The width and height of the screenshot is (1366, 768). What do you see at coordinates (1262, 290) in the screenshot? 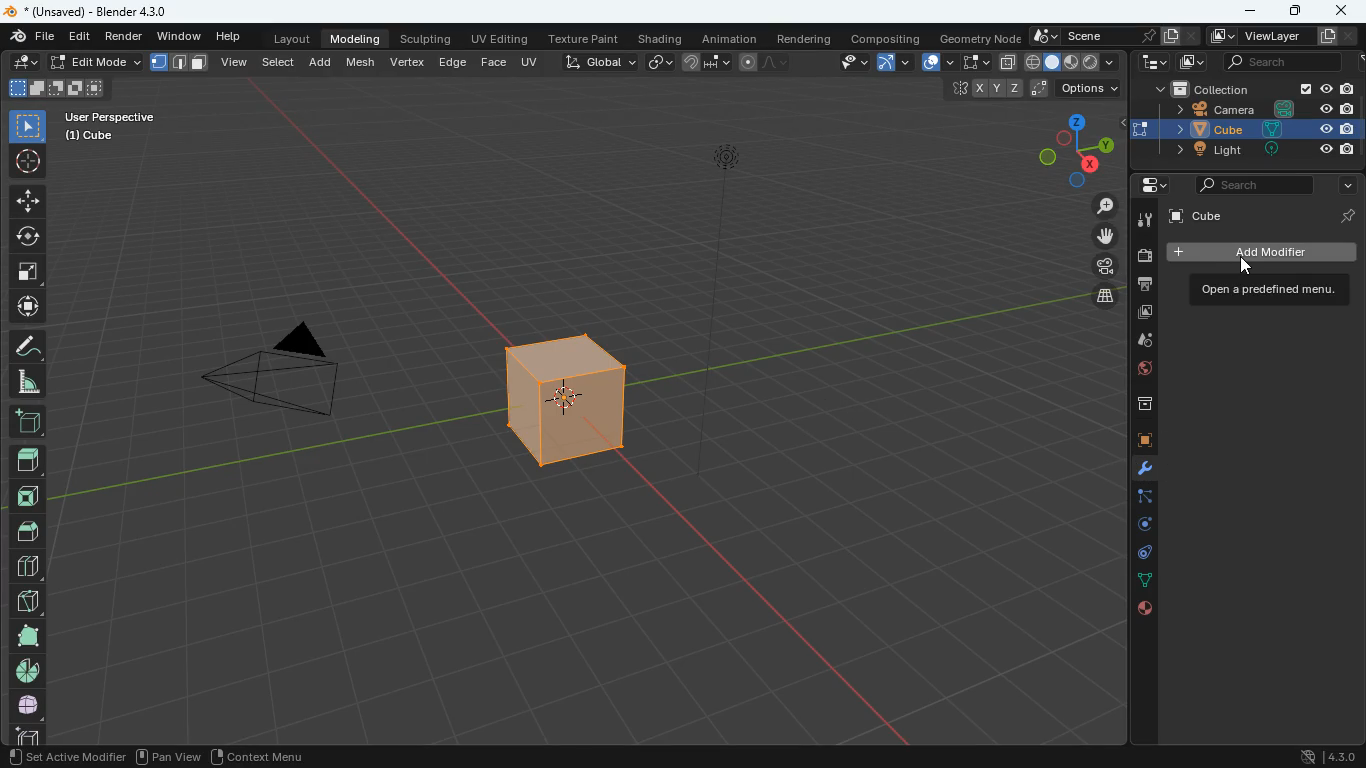
I see `description` at bounding box center [1262, 290].